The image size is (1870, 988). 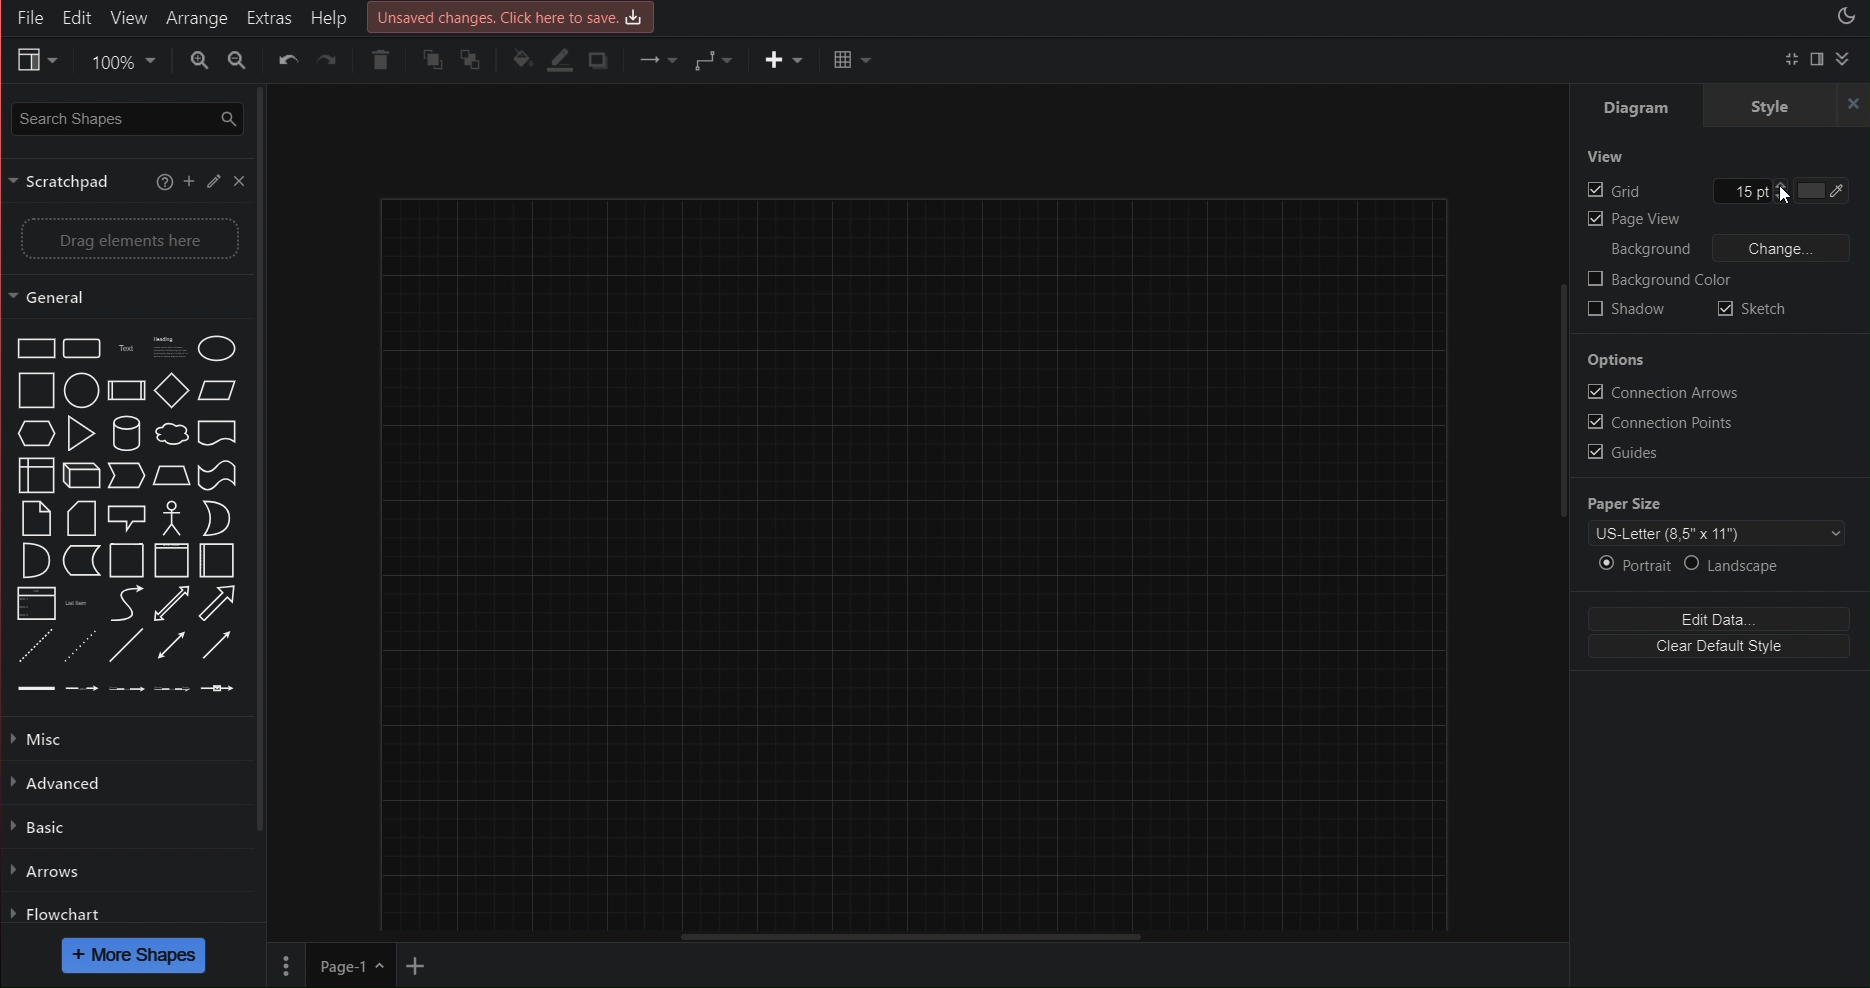 What do you see at coordinates (1632, 564) in the screenshot?
I see `Portrait` at bounding box center [1632, 564].